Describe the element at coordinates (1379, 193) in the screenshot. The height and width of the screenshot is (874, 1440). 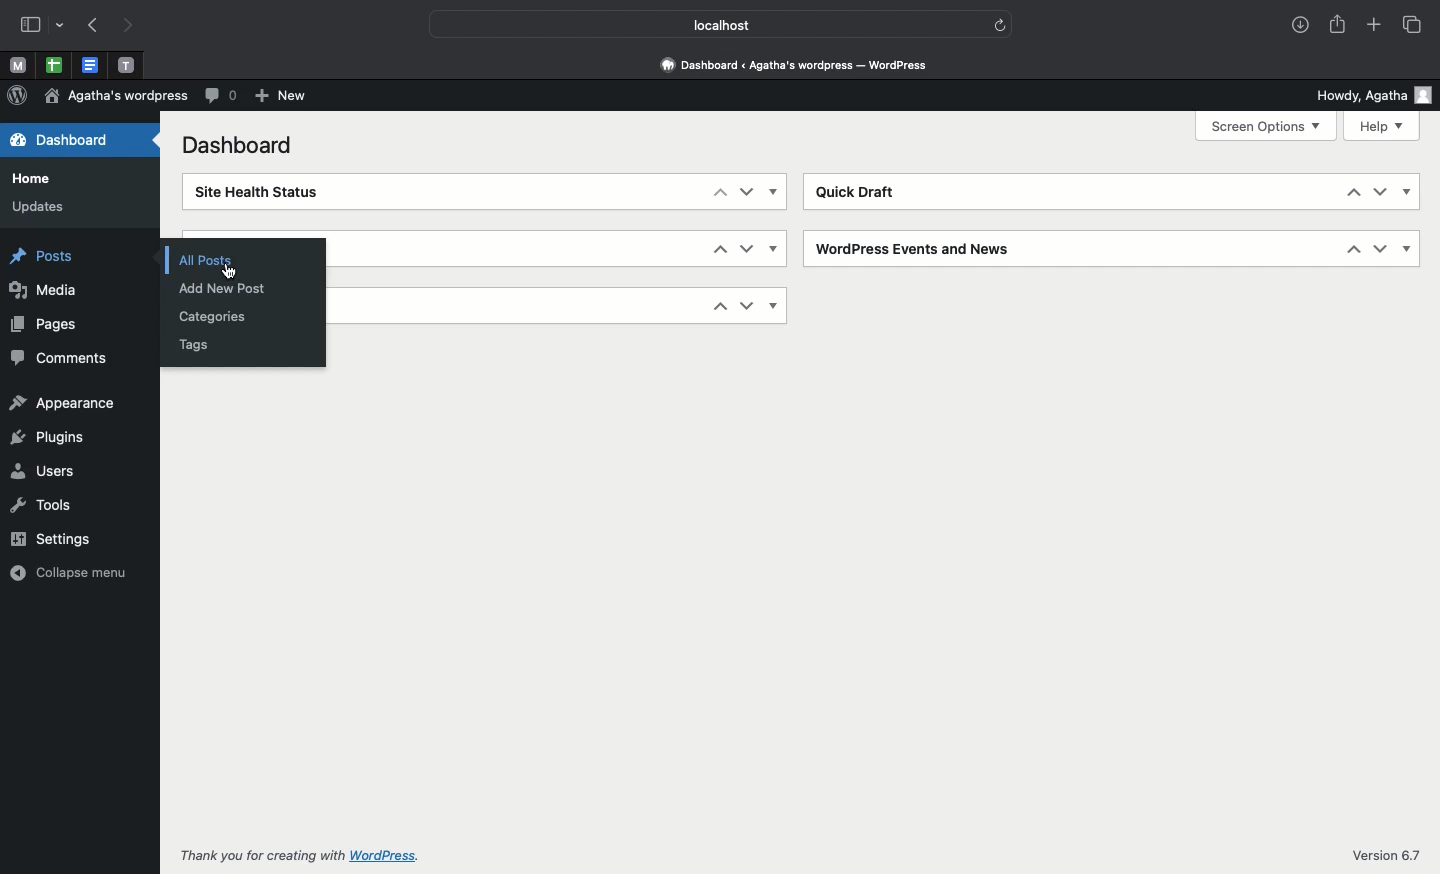
I see `` at that location.